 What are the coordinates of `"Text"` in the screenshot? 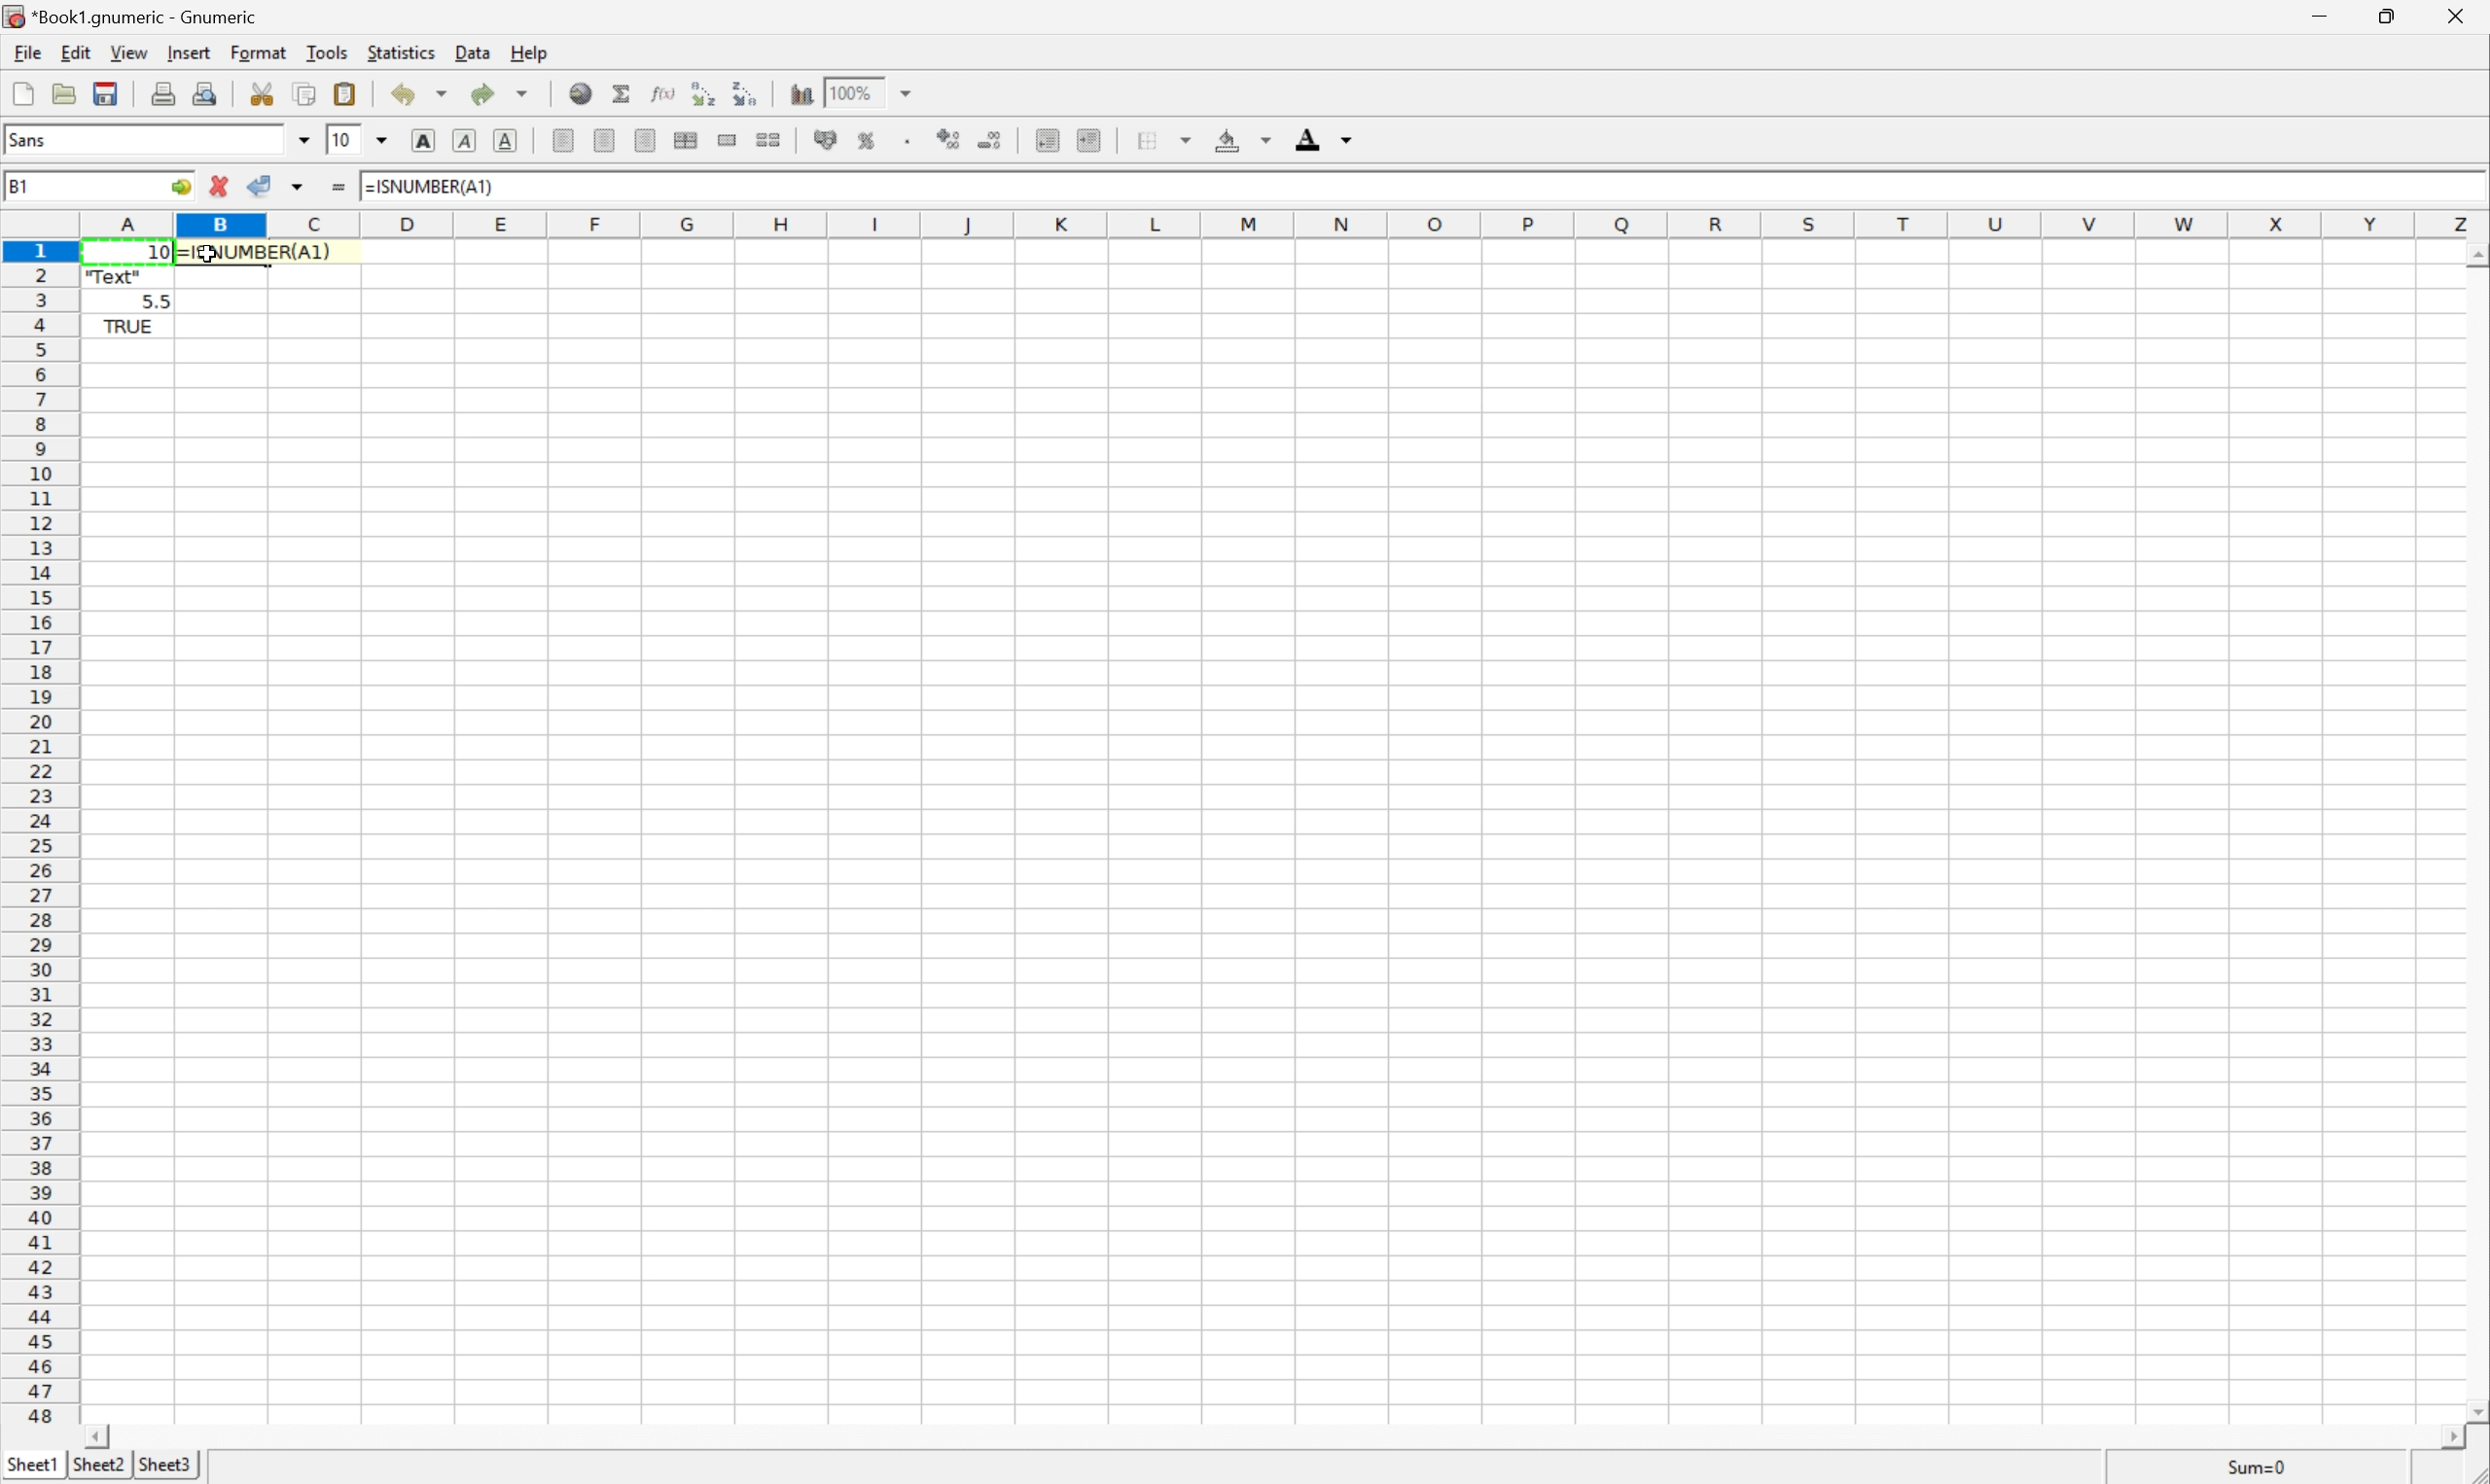 It's located at (114, 280).